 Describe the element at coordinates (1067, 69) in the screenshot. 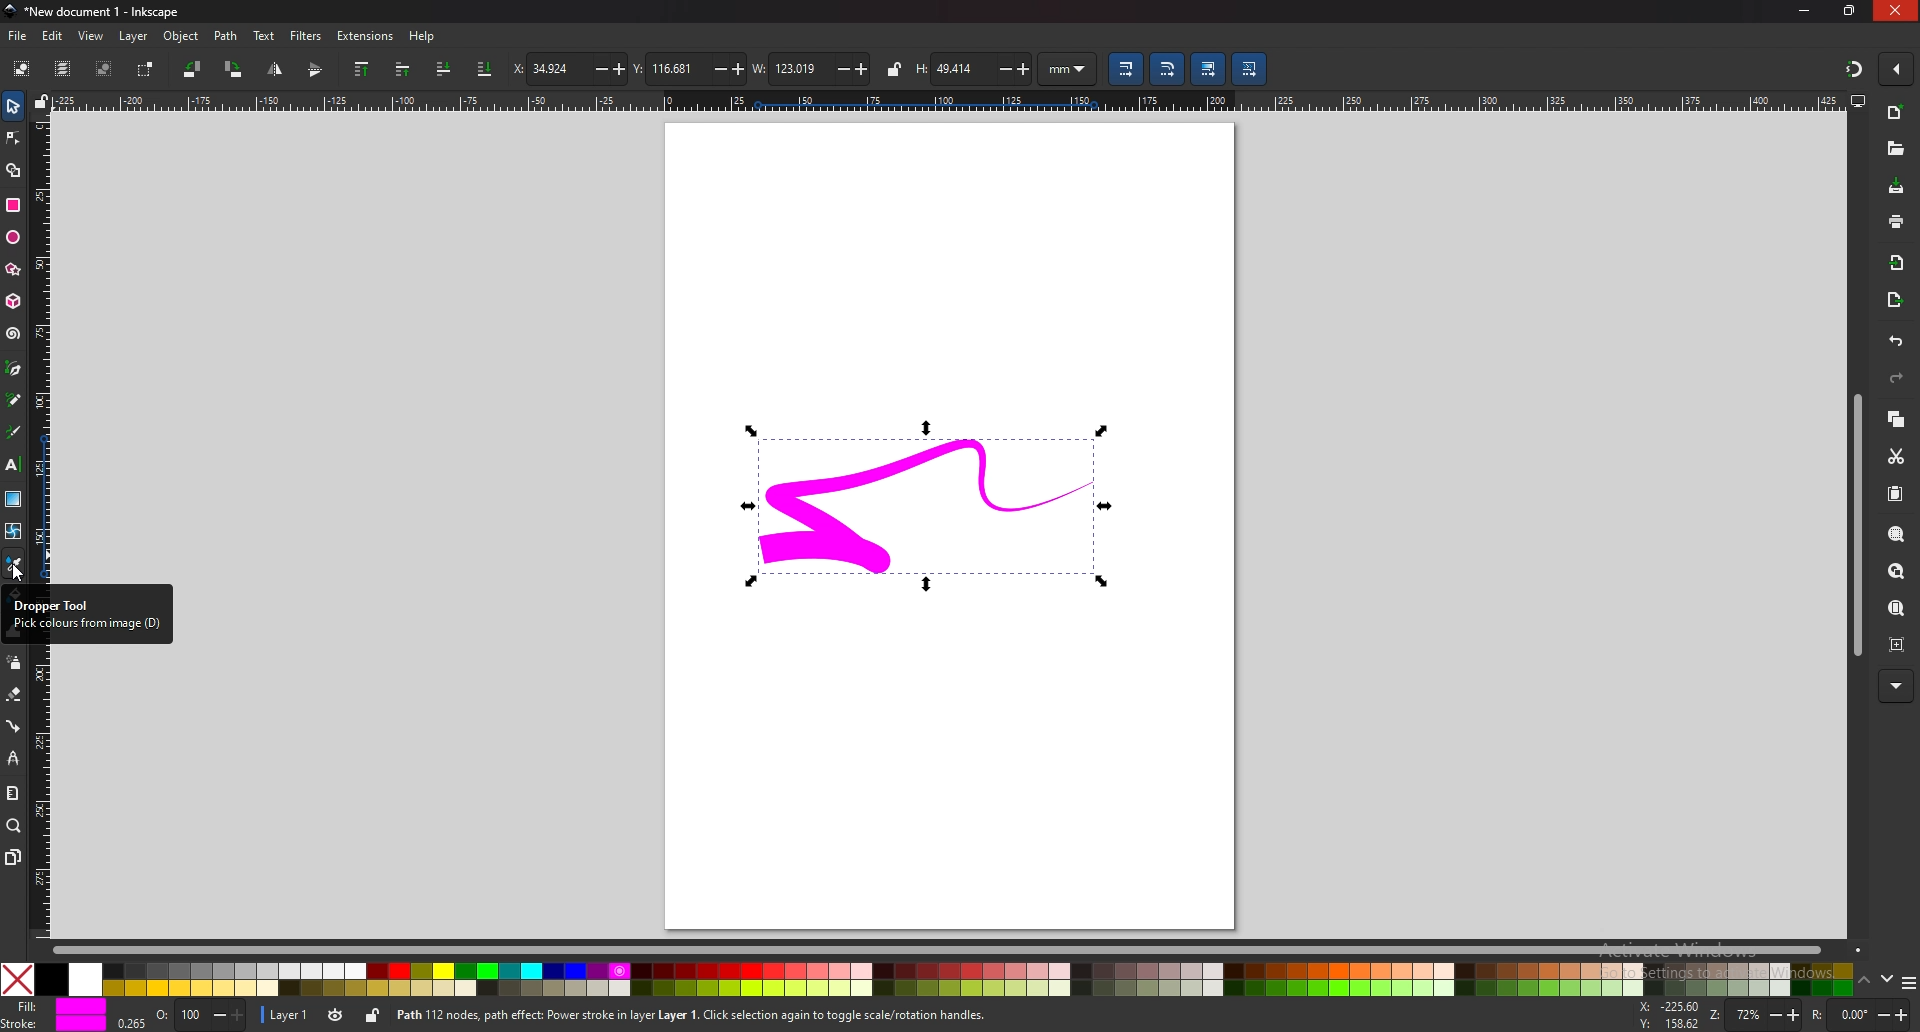

I see `unit` at that location.